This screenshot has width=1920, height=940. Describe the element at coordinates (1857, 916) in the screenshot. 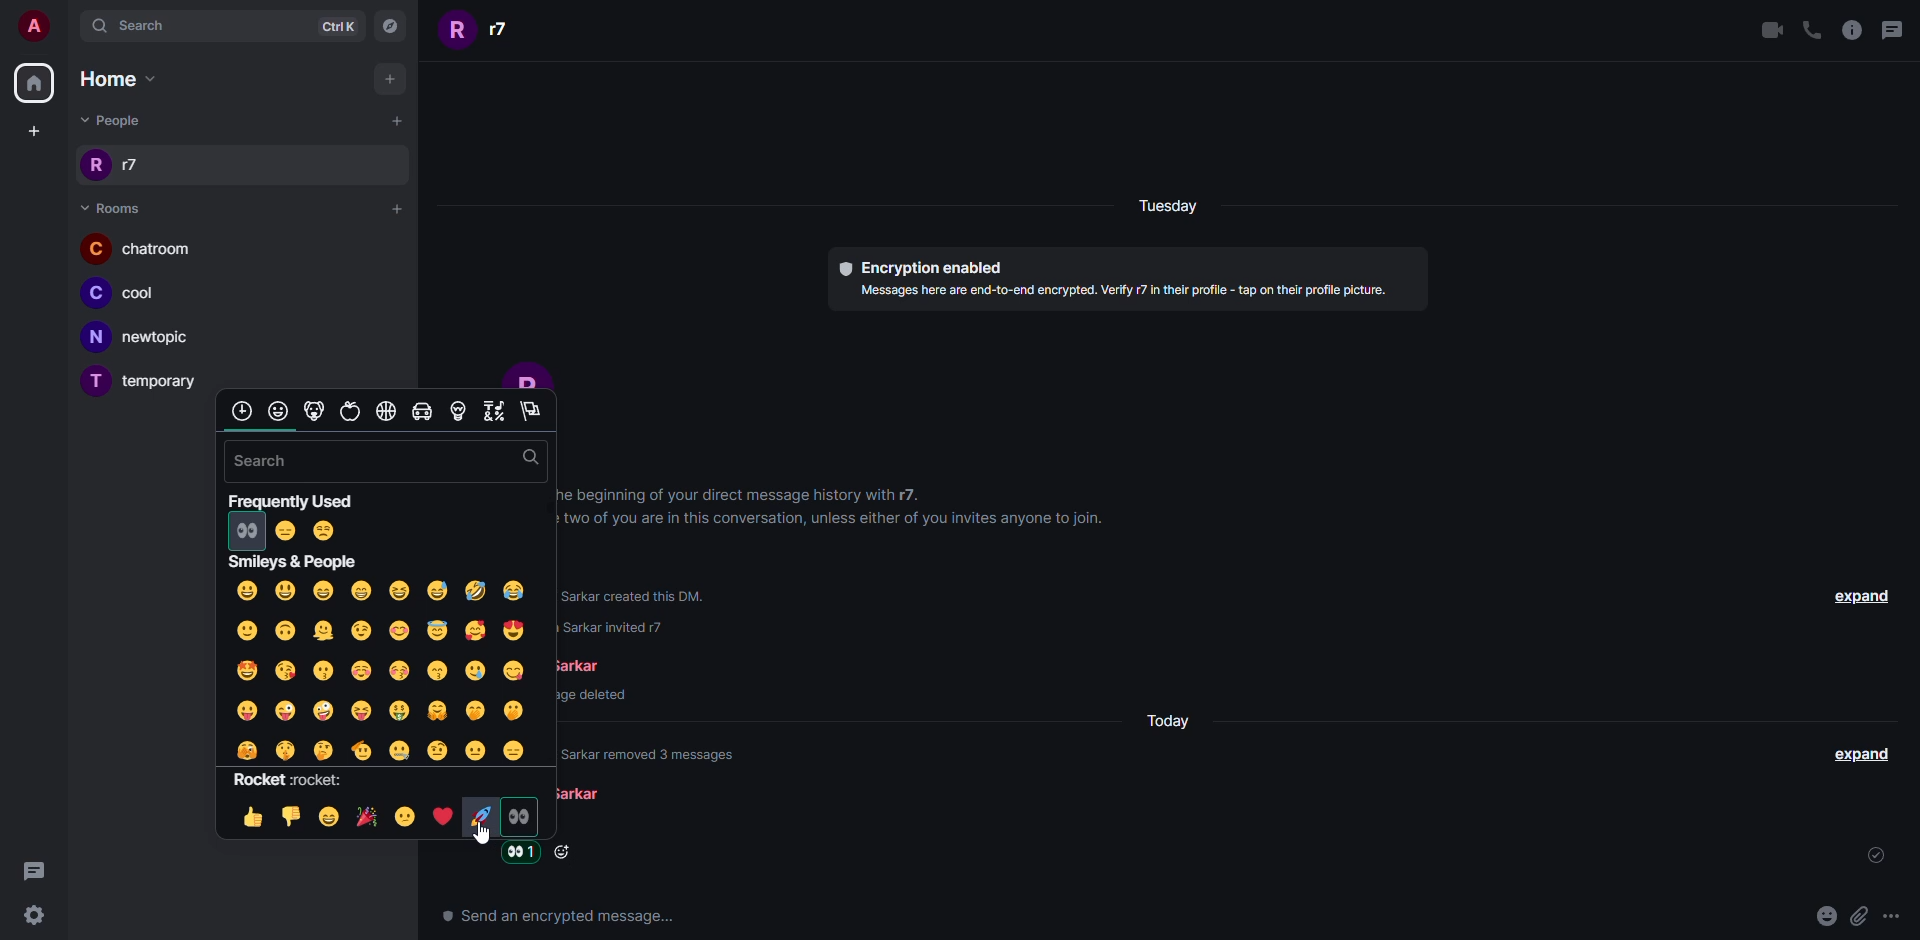

I see `attach` at that location.